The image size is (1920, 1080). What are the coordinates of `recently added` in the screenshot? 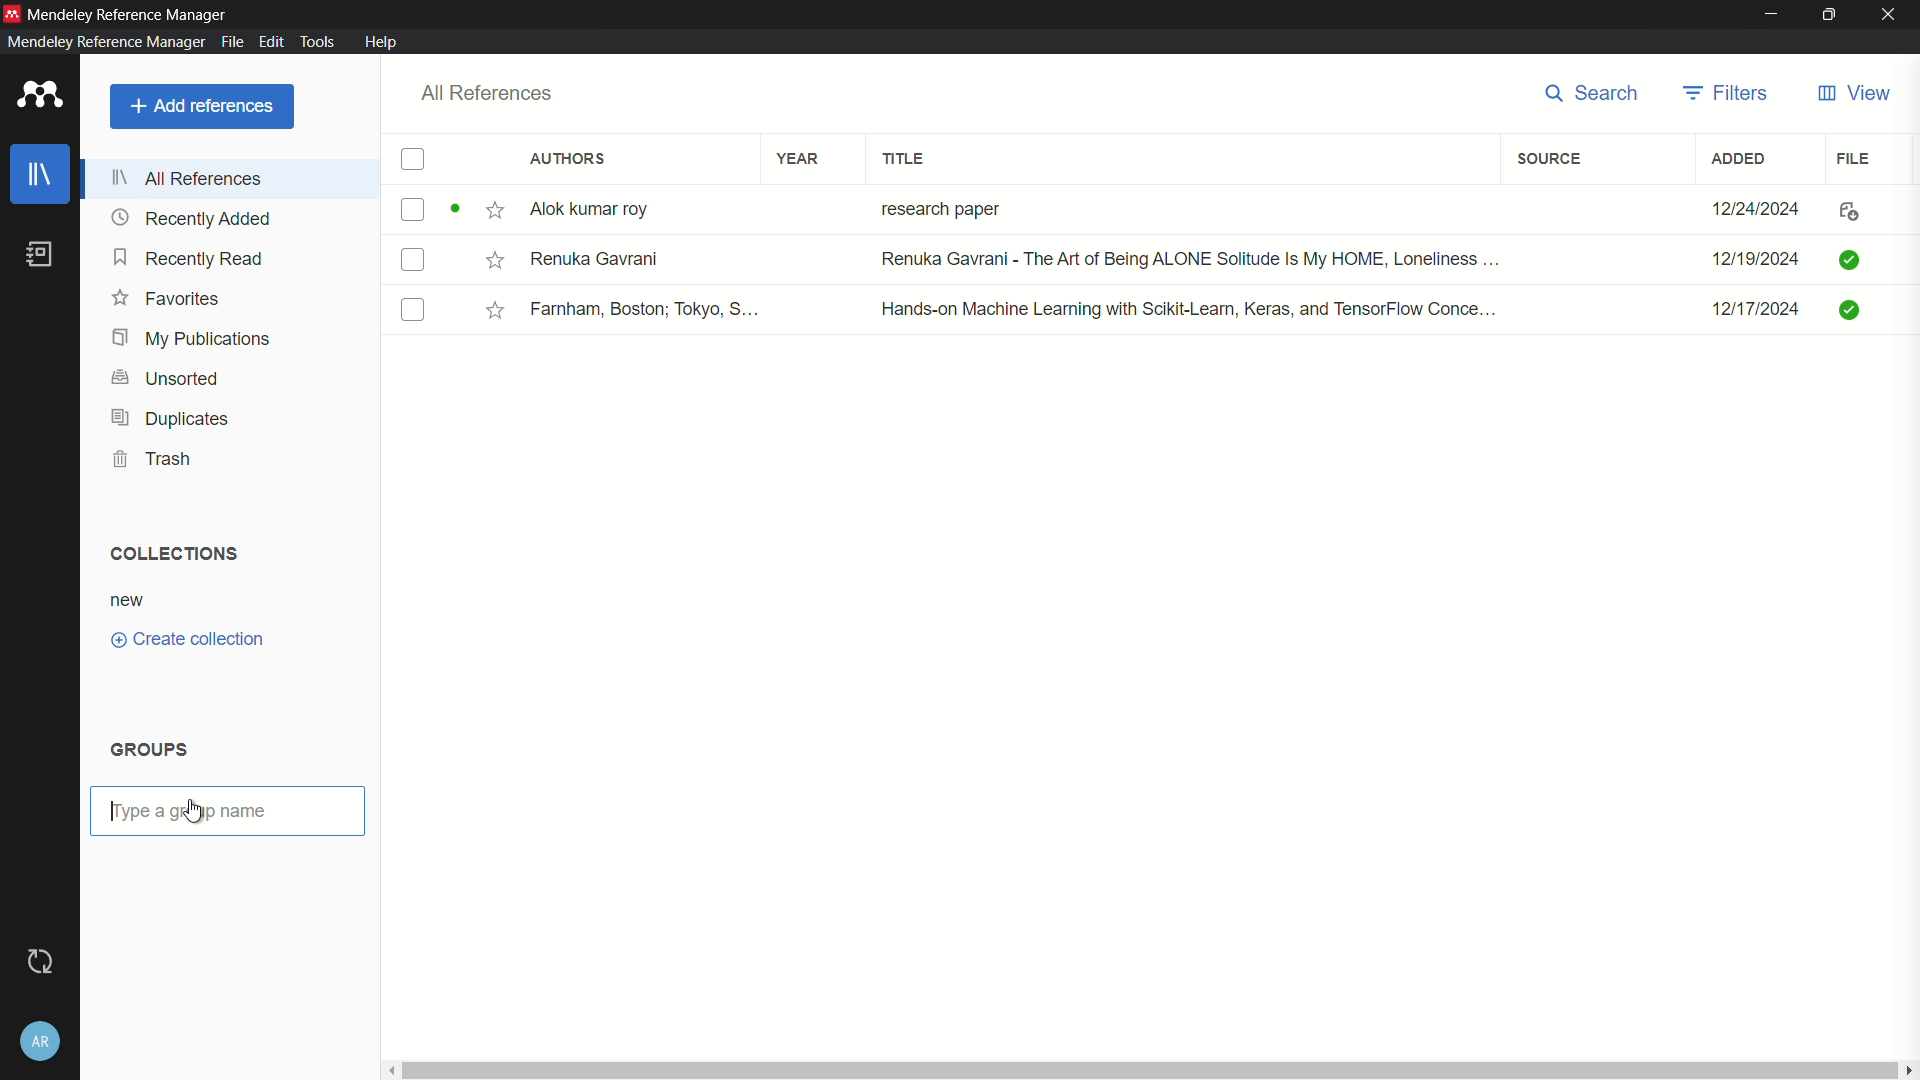 It's located at (192, 218).